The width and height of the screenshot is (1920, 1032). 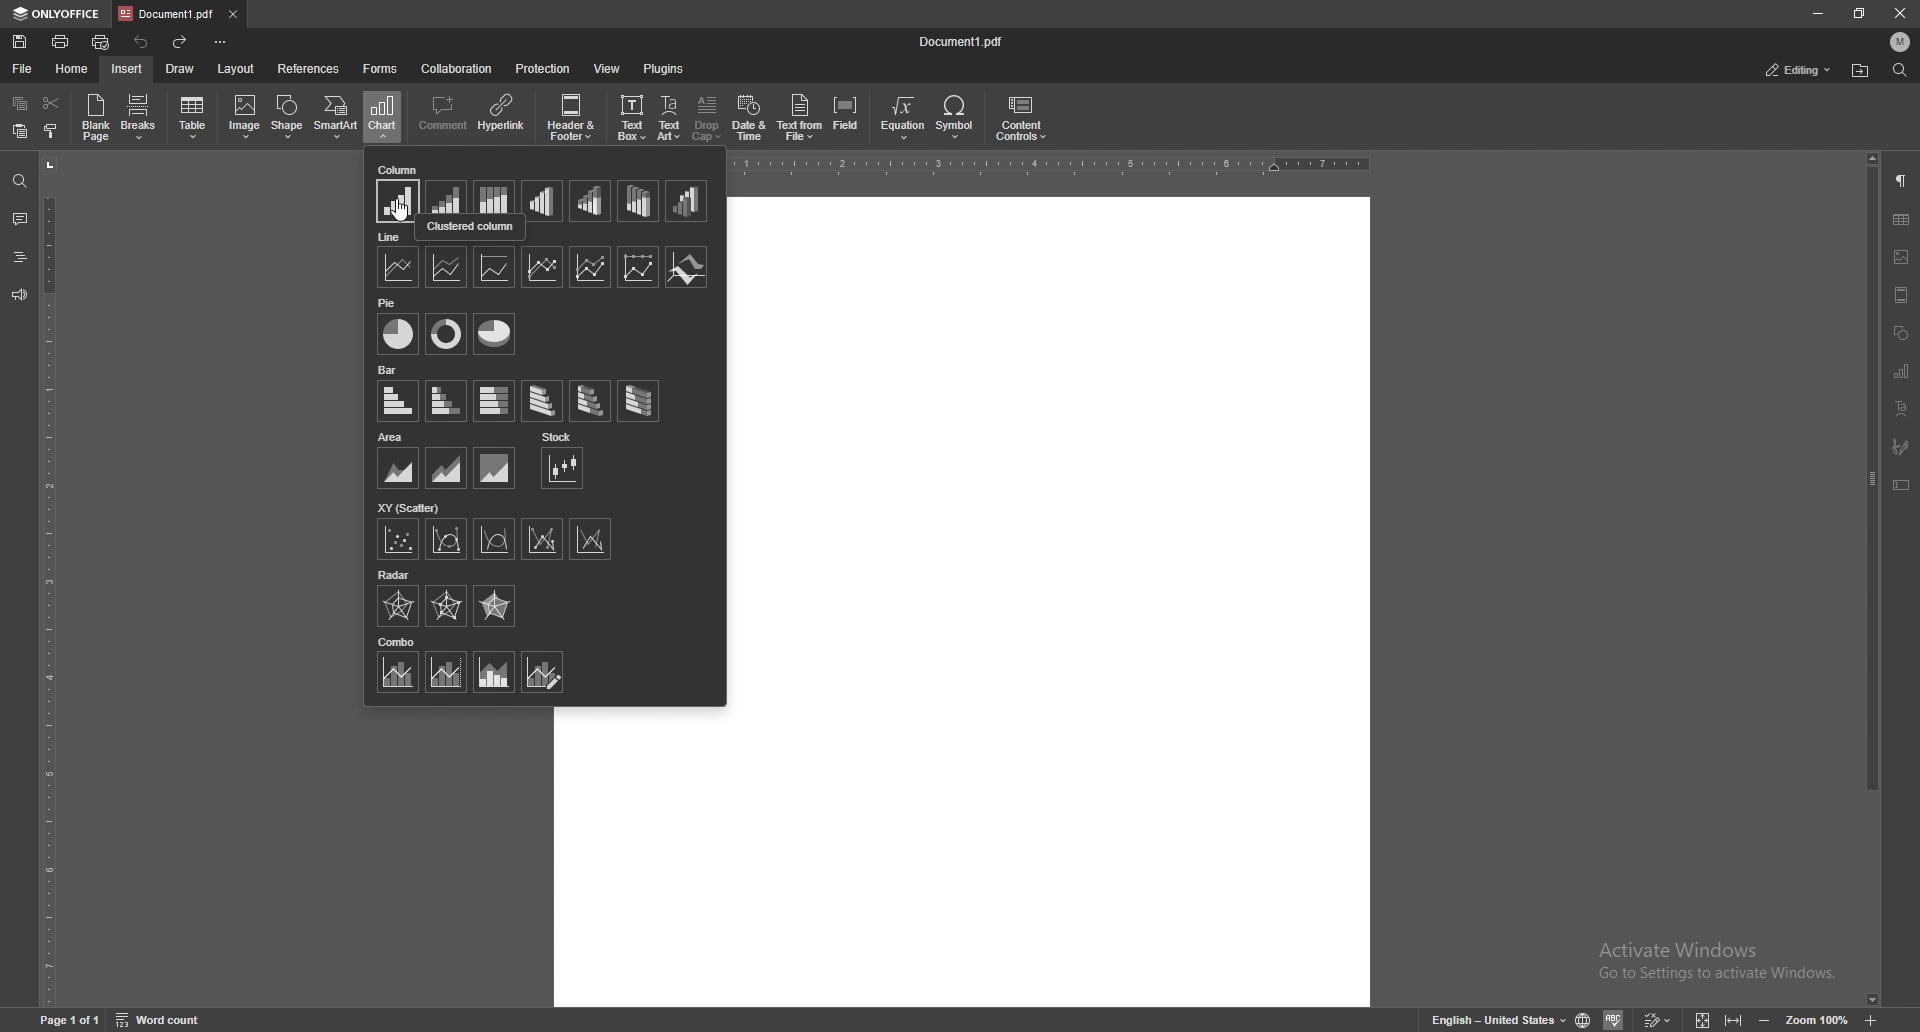 What do you see at coordinates (442, 114) in the screenshot?
I see `comment` at bounding box center [442, 114].